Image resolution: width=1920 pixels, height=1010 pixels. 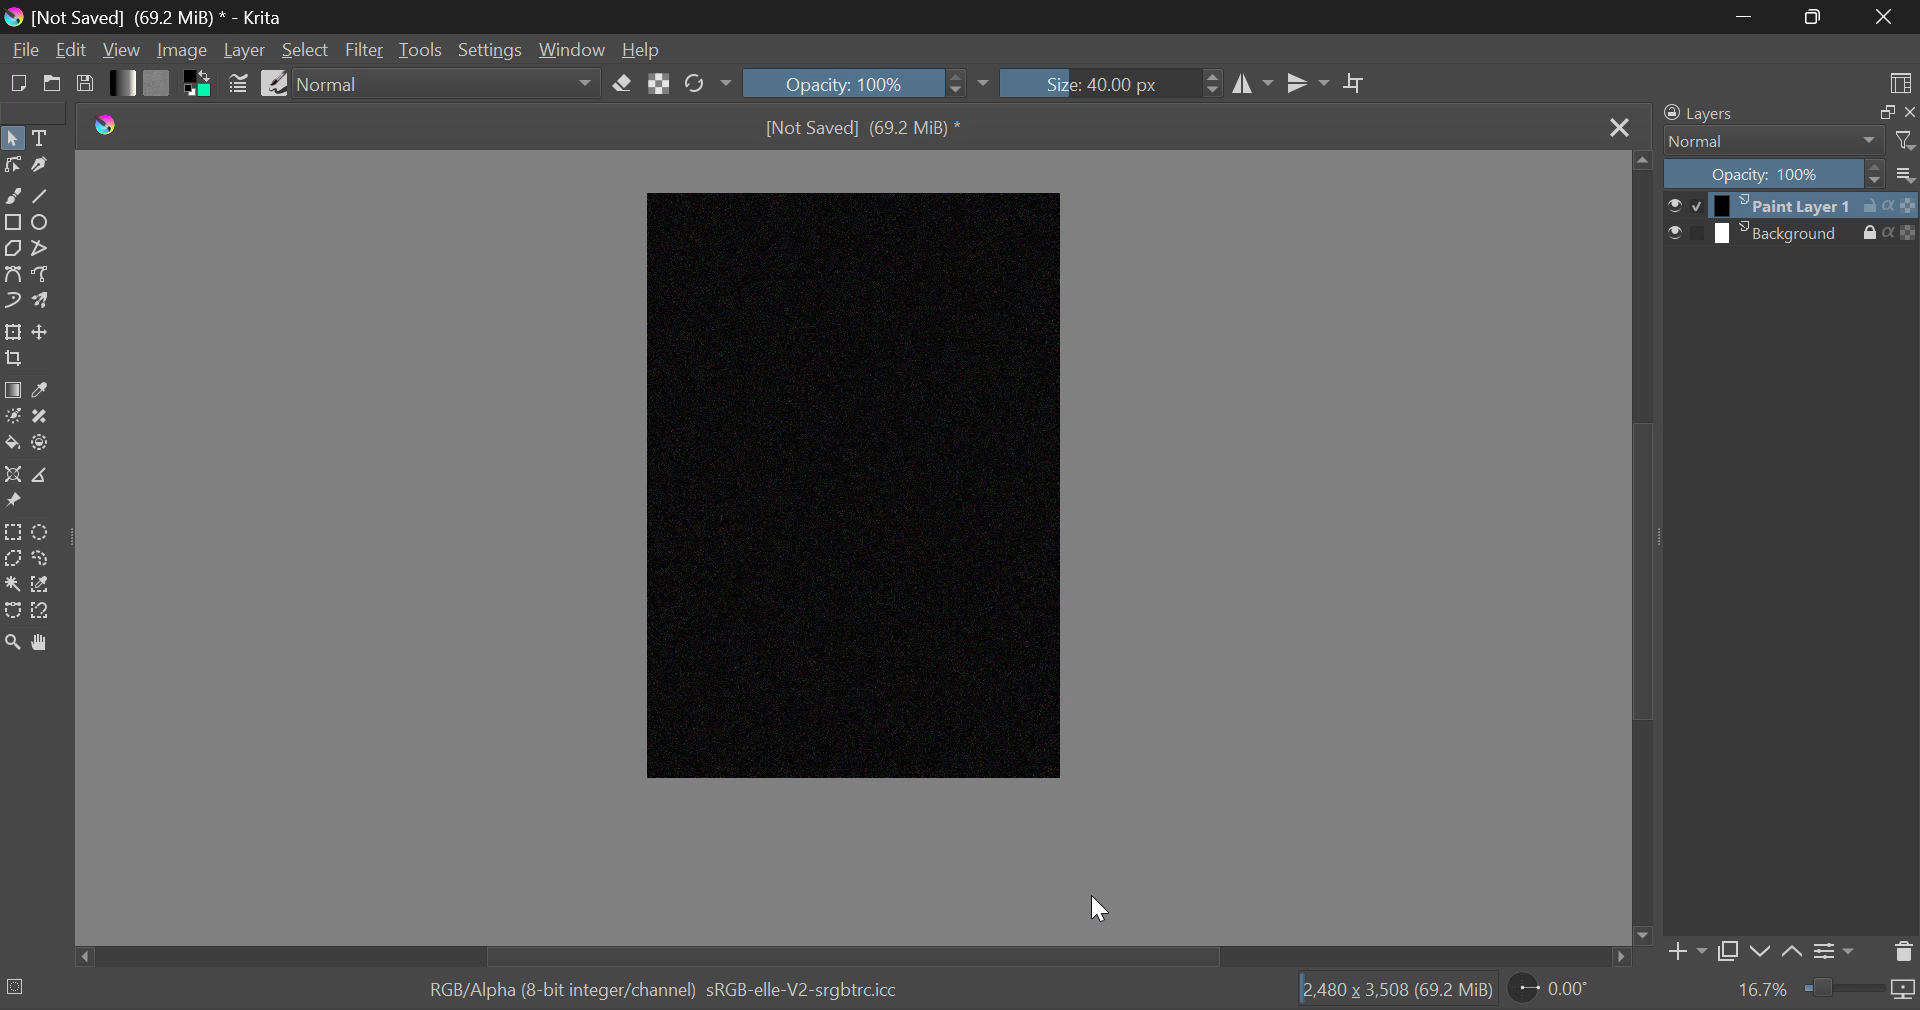 I want to click on Reference Images, so click(x=12, y=504).